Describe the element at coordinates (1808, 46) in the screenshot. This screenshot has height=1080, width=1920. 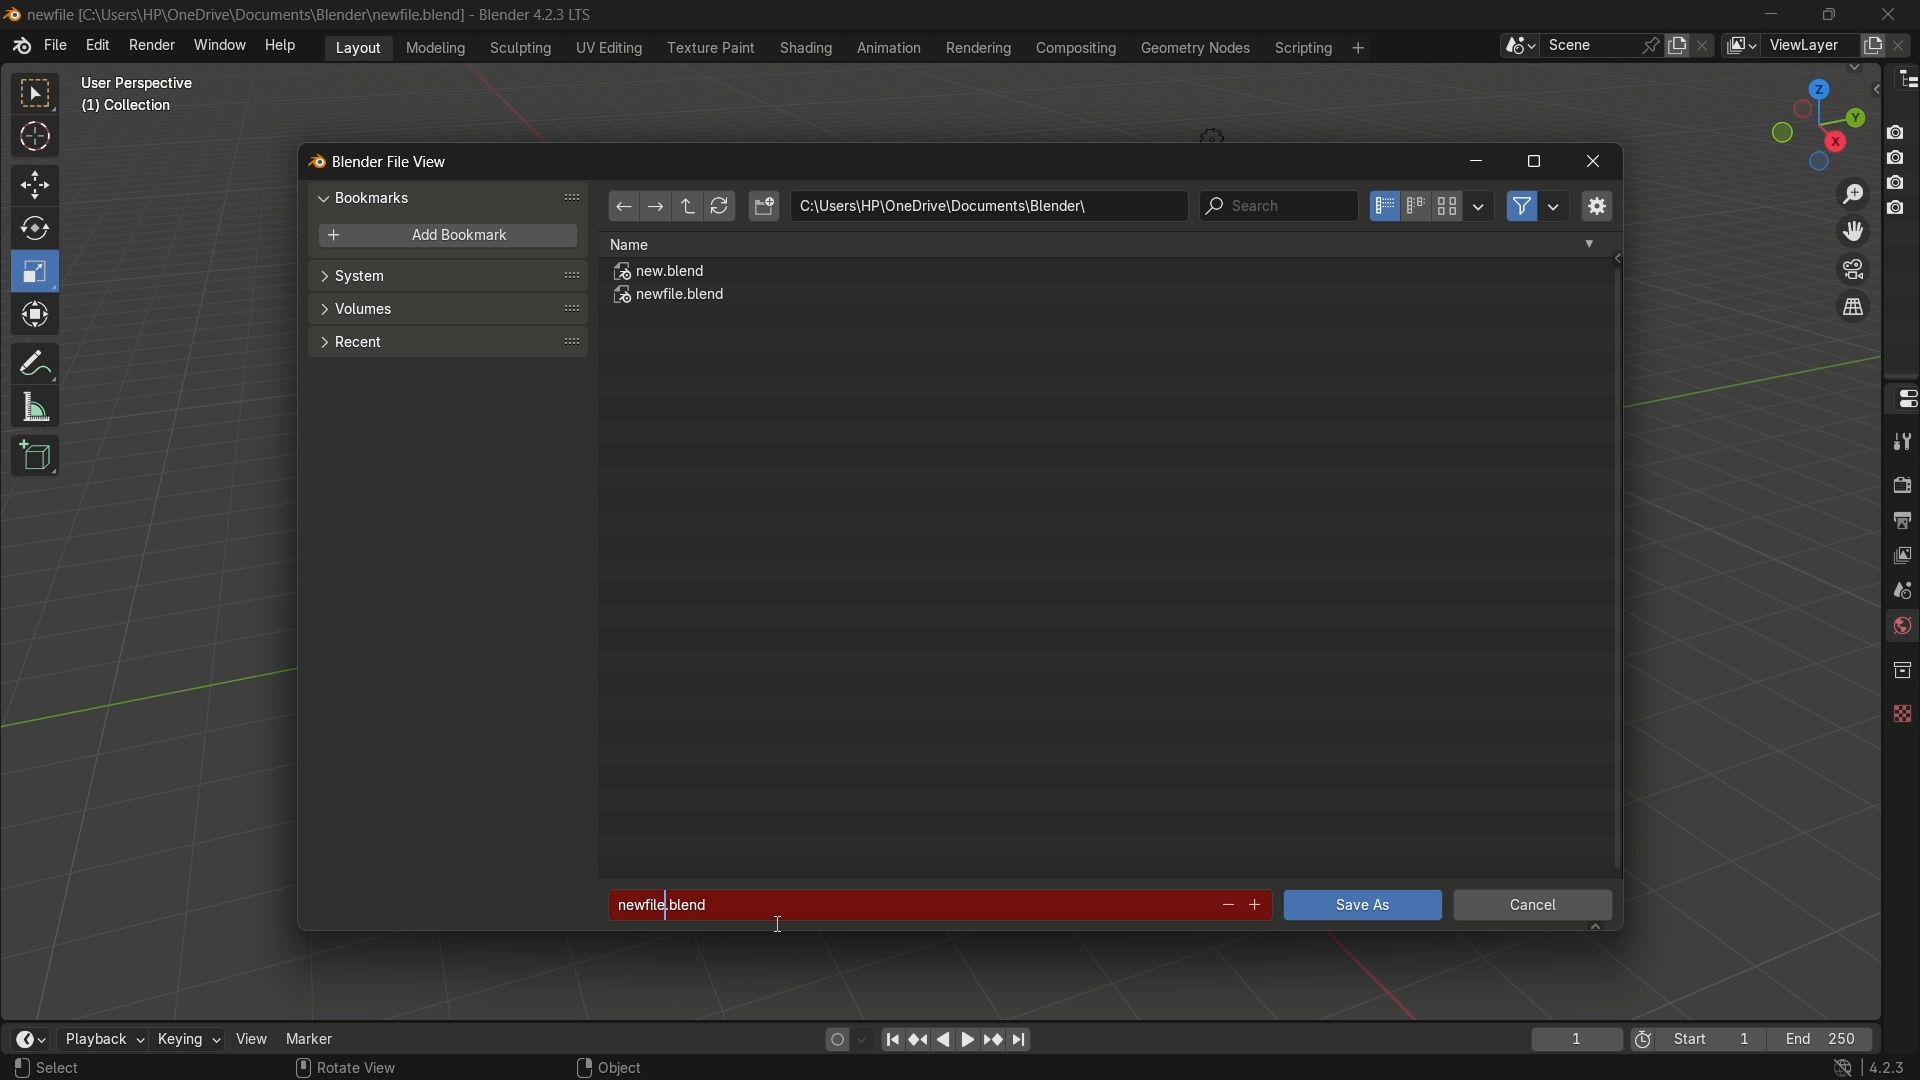
I see `view layer name` at that location.